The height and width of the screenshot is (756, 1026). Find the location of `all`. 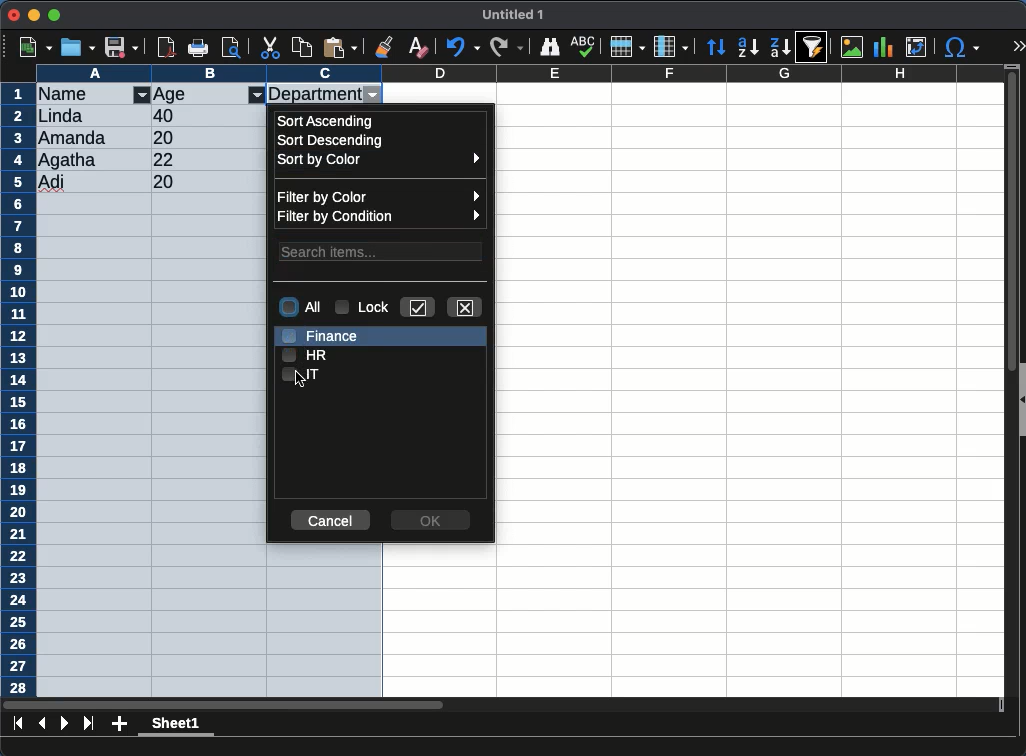

all is located at coordinates (301, 308).